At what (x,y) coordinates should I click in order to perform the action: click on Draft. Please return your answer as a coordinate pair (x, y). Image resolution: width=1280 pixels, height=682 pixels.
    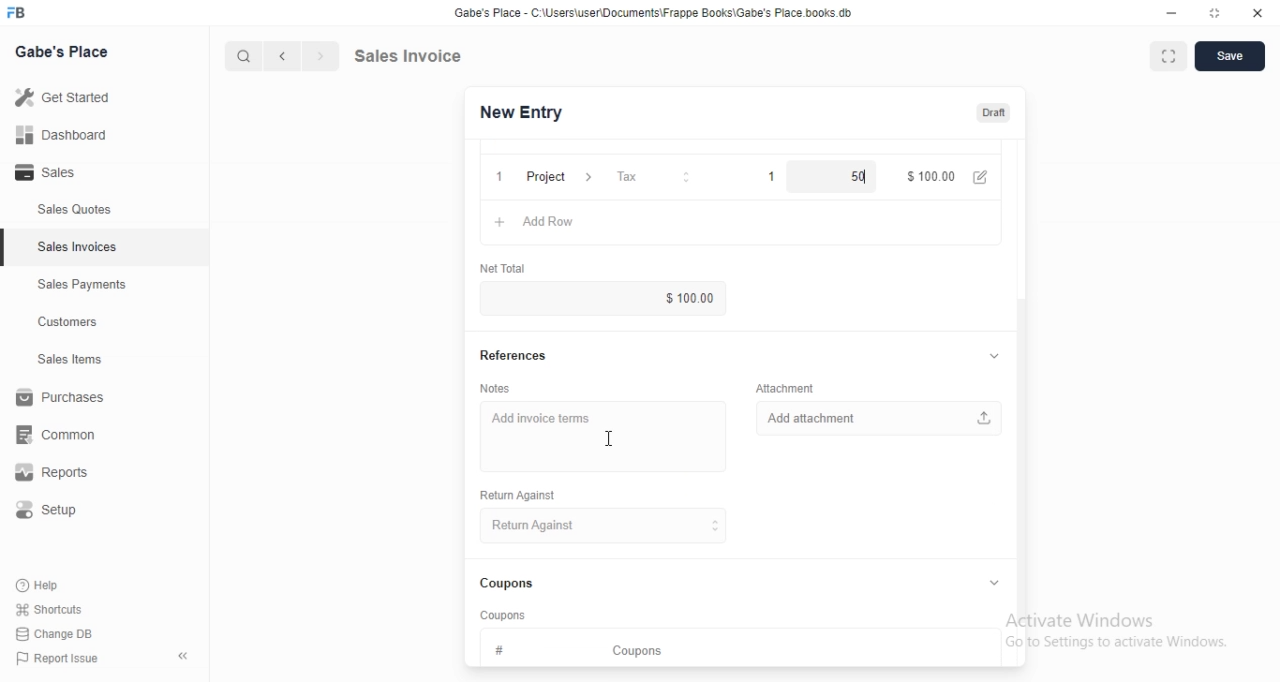
    Looking at the image, I should click on (995, 113).